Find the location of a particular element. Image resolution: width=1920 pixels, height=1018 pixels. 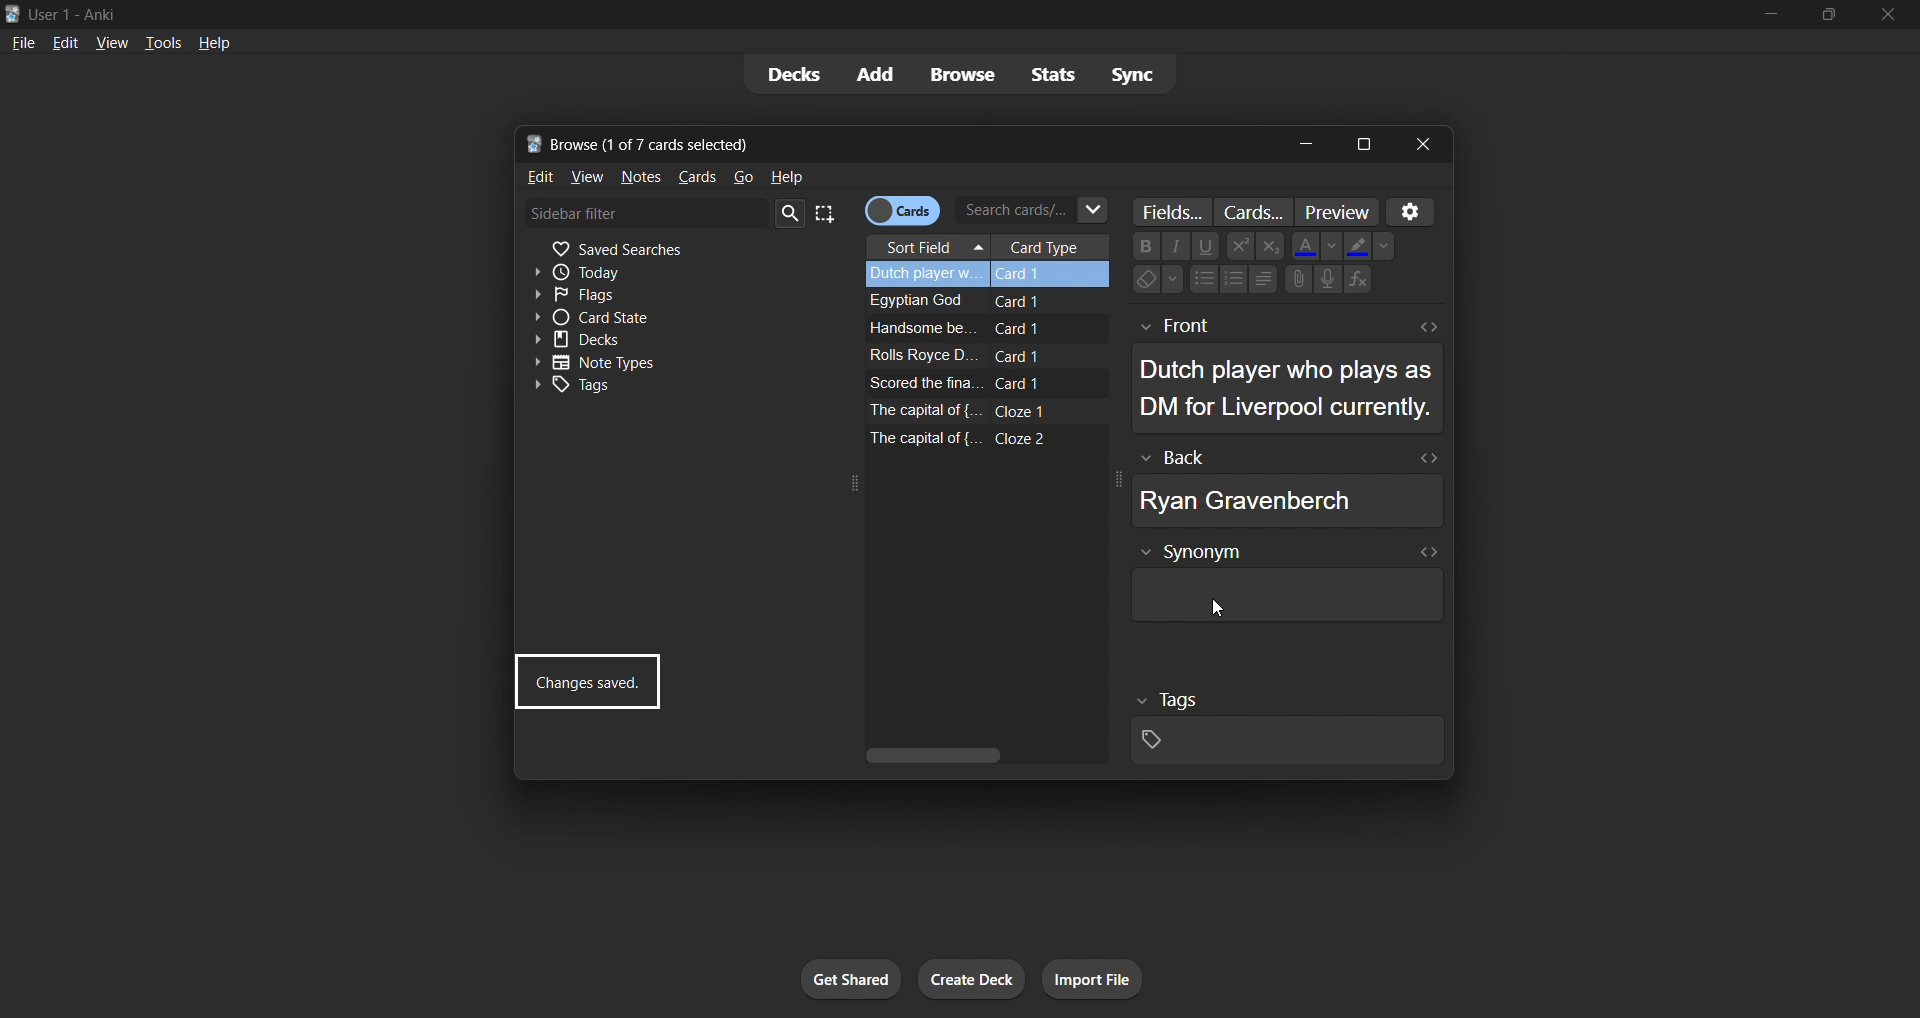

selected card back data is located at coordinates (1280, 487).